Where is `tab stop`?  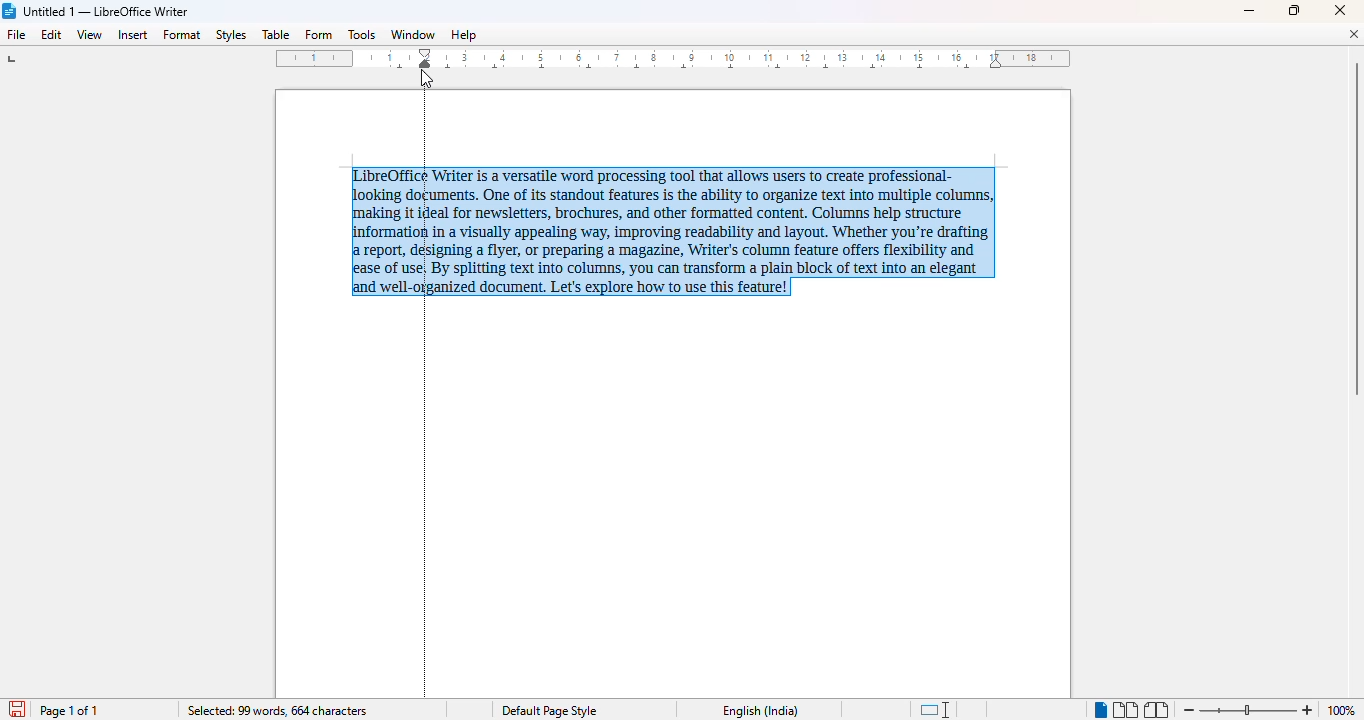 tab stop is located at coordinates (17, 61).